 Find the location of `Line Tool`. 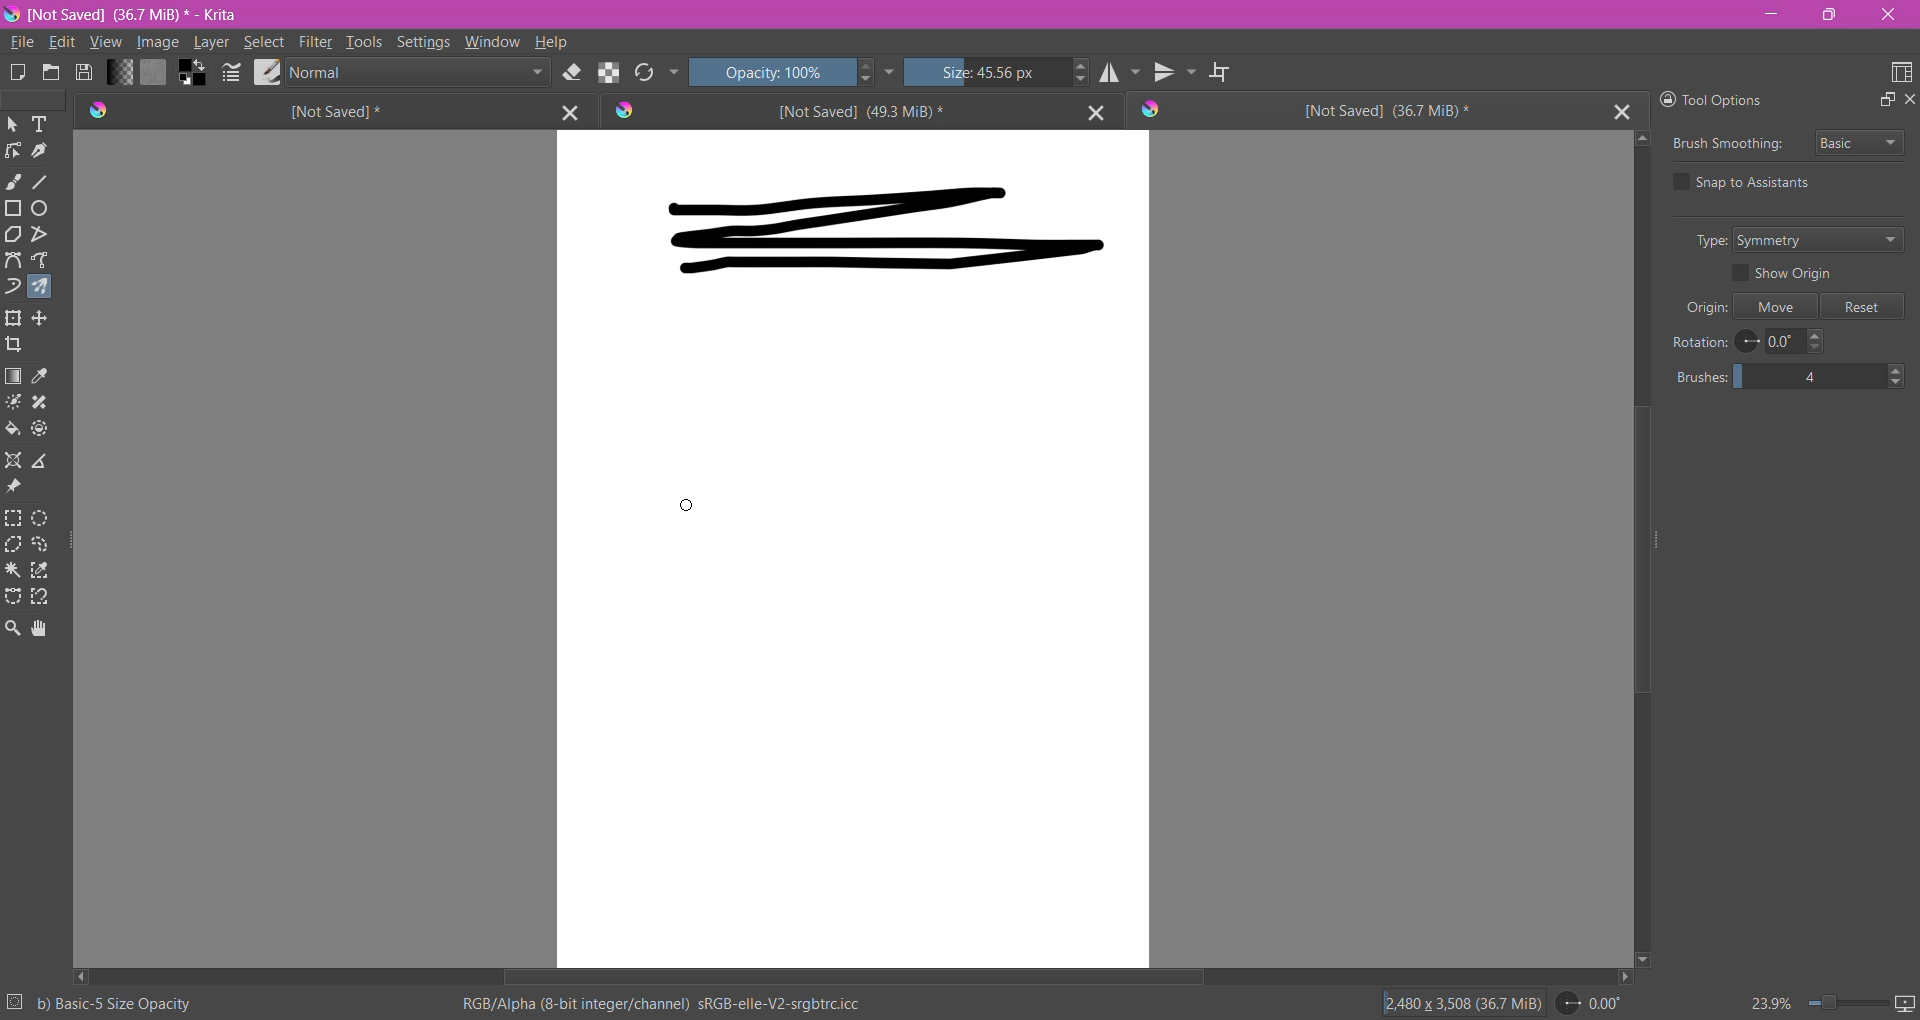

Line Tool is located at coordinates (42, 182).